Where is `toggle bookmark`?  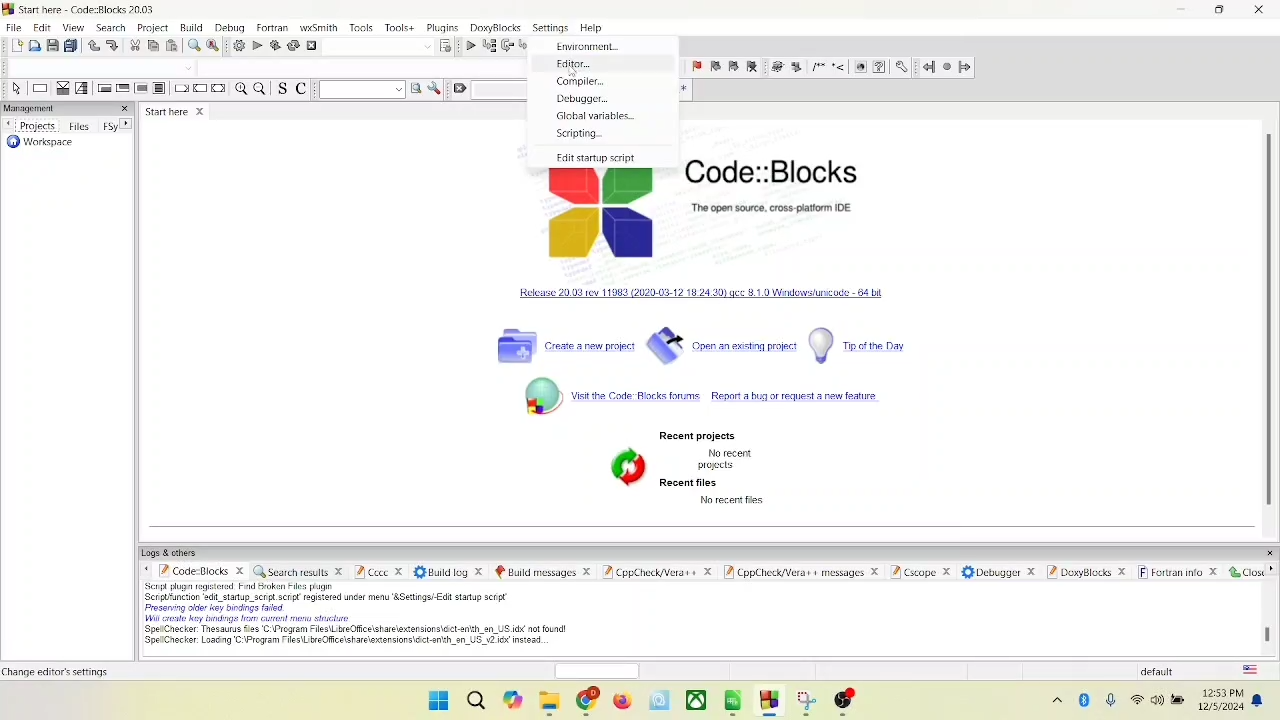
toggle bookmark is located at coordinates (697, 65).